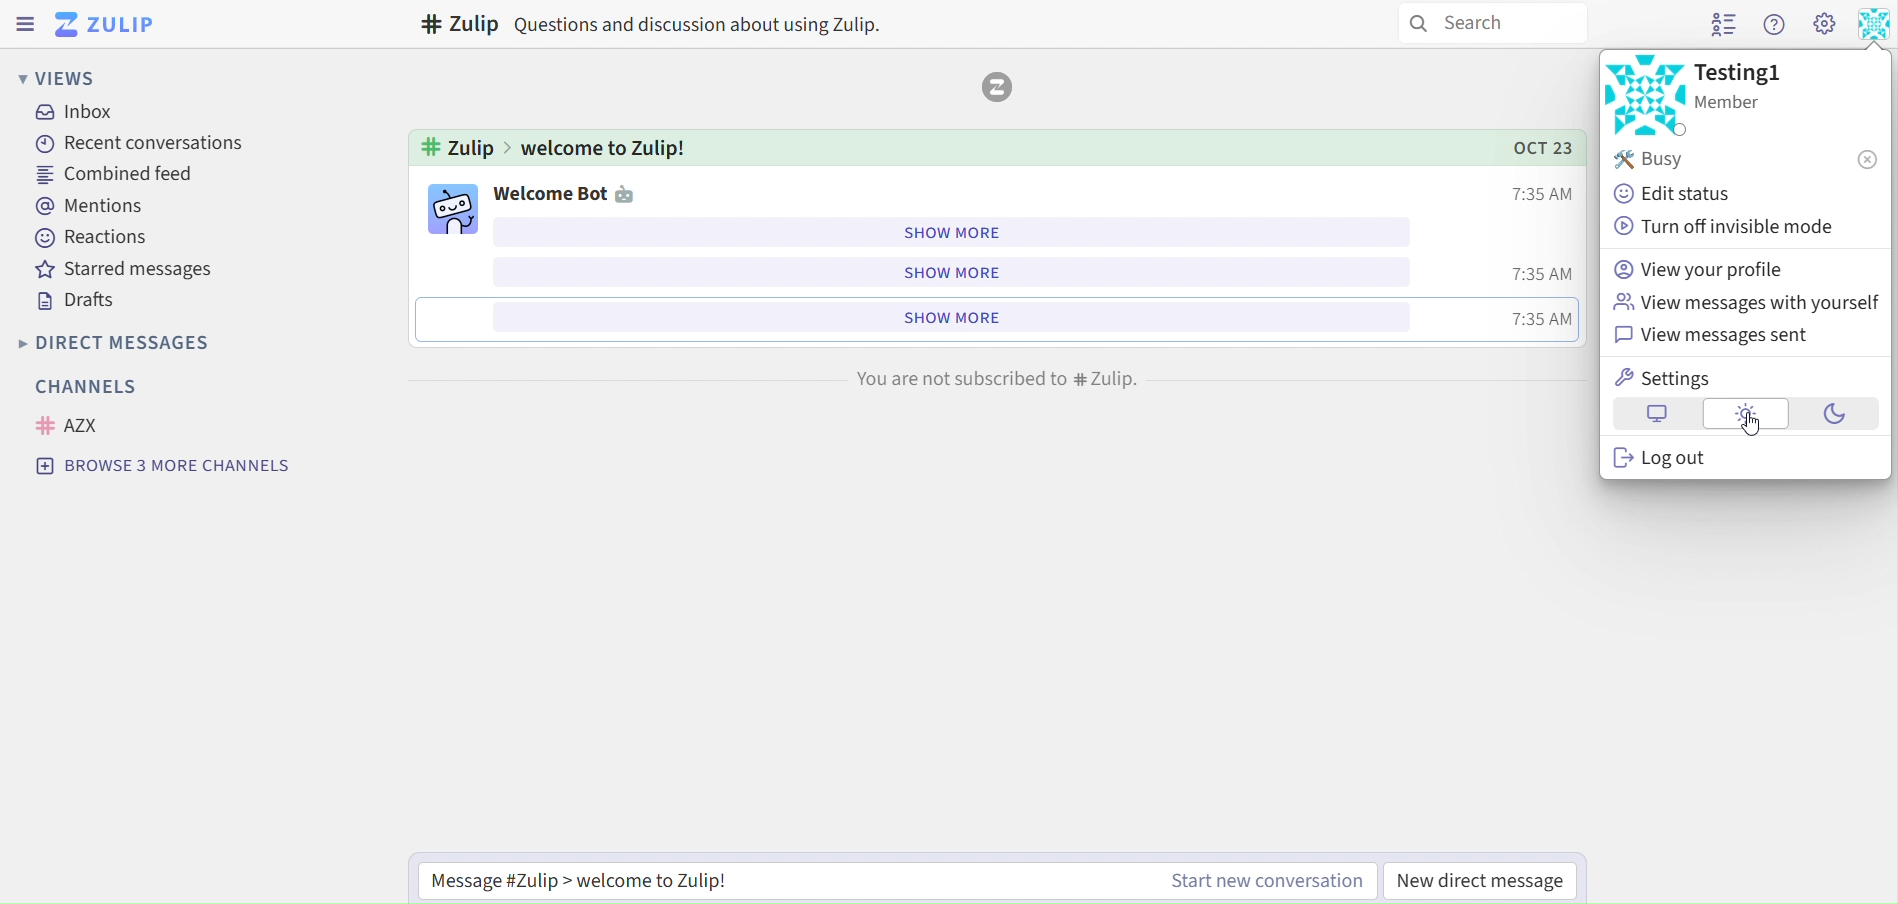  What do you see at coordinates (1731, 336) in the screenshot?
I see `view messages sentq` at bounding box center [1731, 336].